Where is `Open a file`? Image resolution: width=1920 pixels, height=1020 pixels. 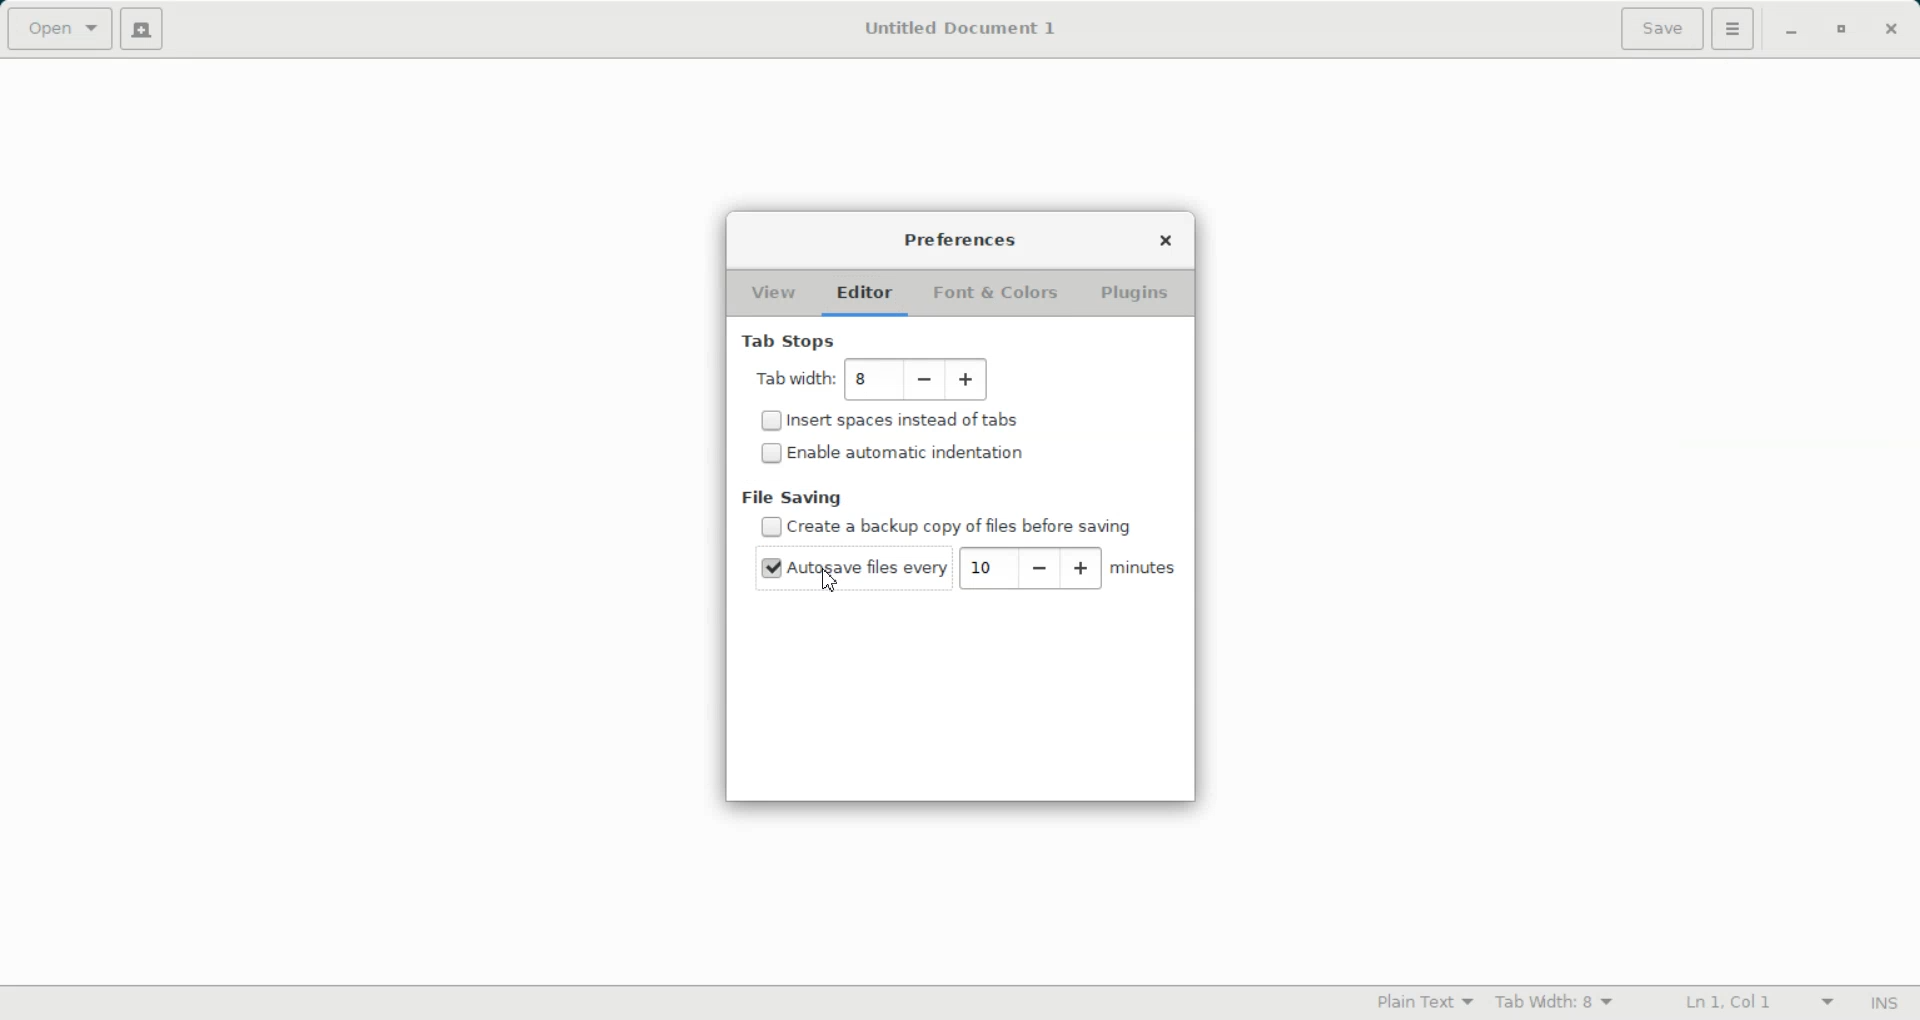
Open a file is located at coordinates (60, 29).